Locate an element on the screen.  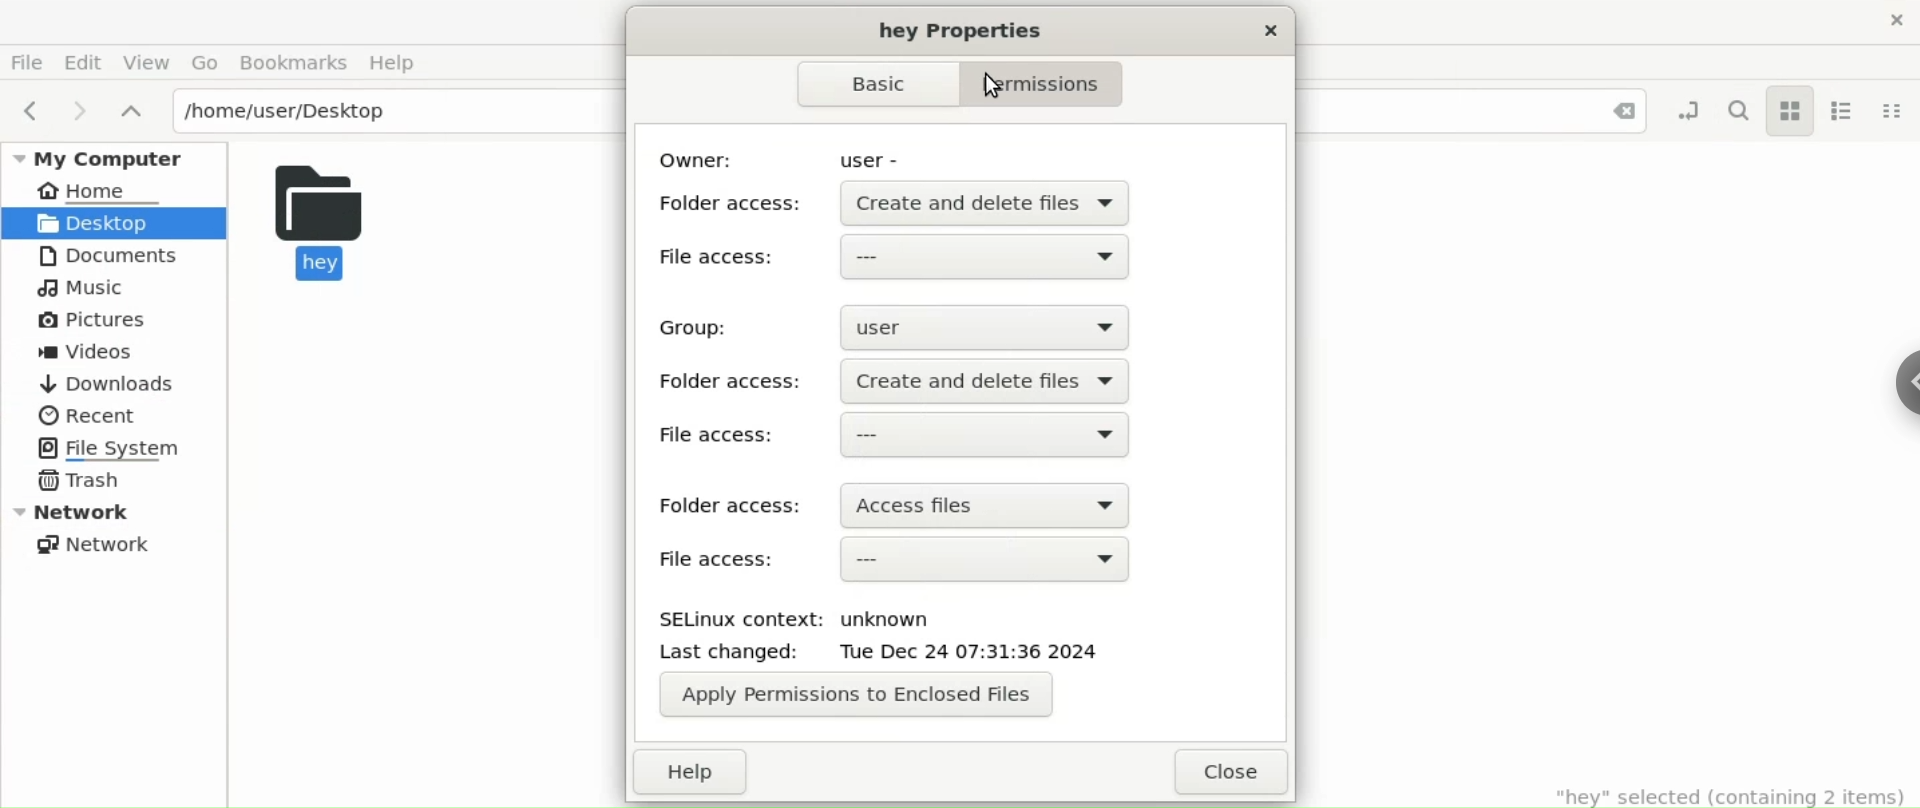
folder access is located at coordinates (732, 382).